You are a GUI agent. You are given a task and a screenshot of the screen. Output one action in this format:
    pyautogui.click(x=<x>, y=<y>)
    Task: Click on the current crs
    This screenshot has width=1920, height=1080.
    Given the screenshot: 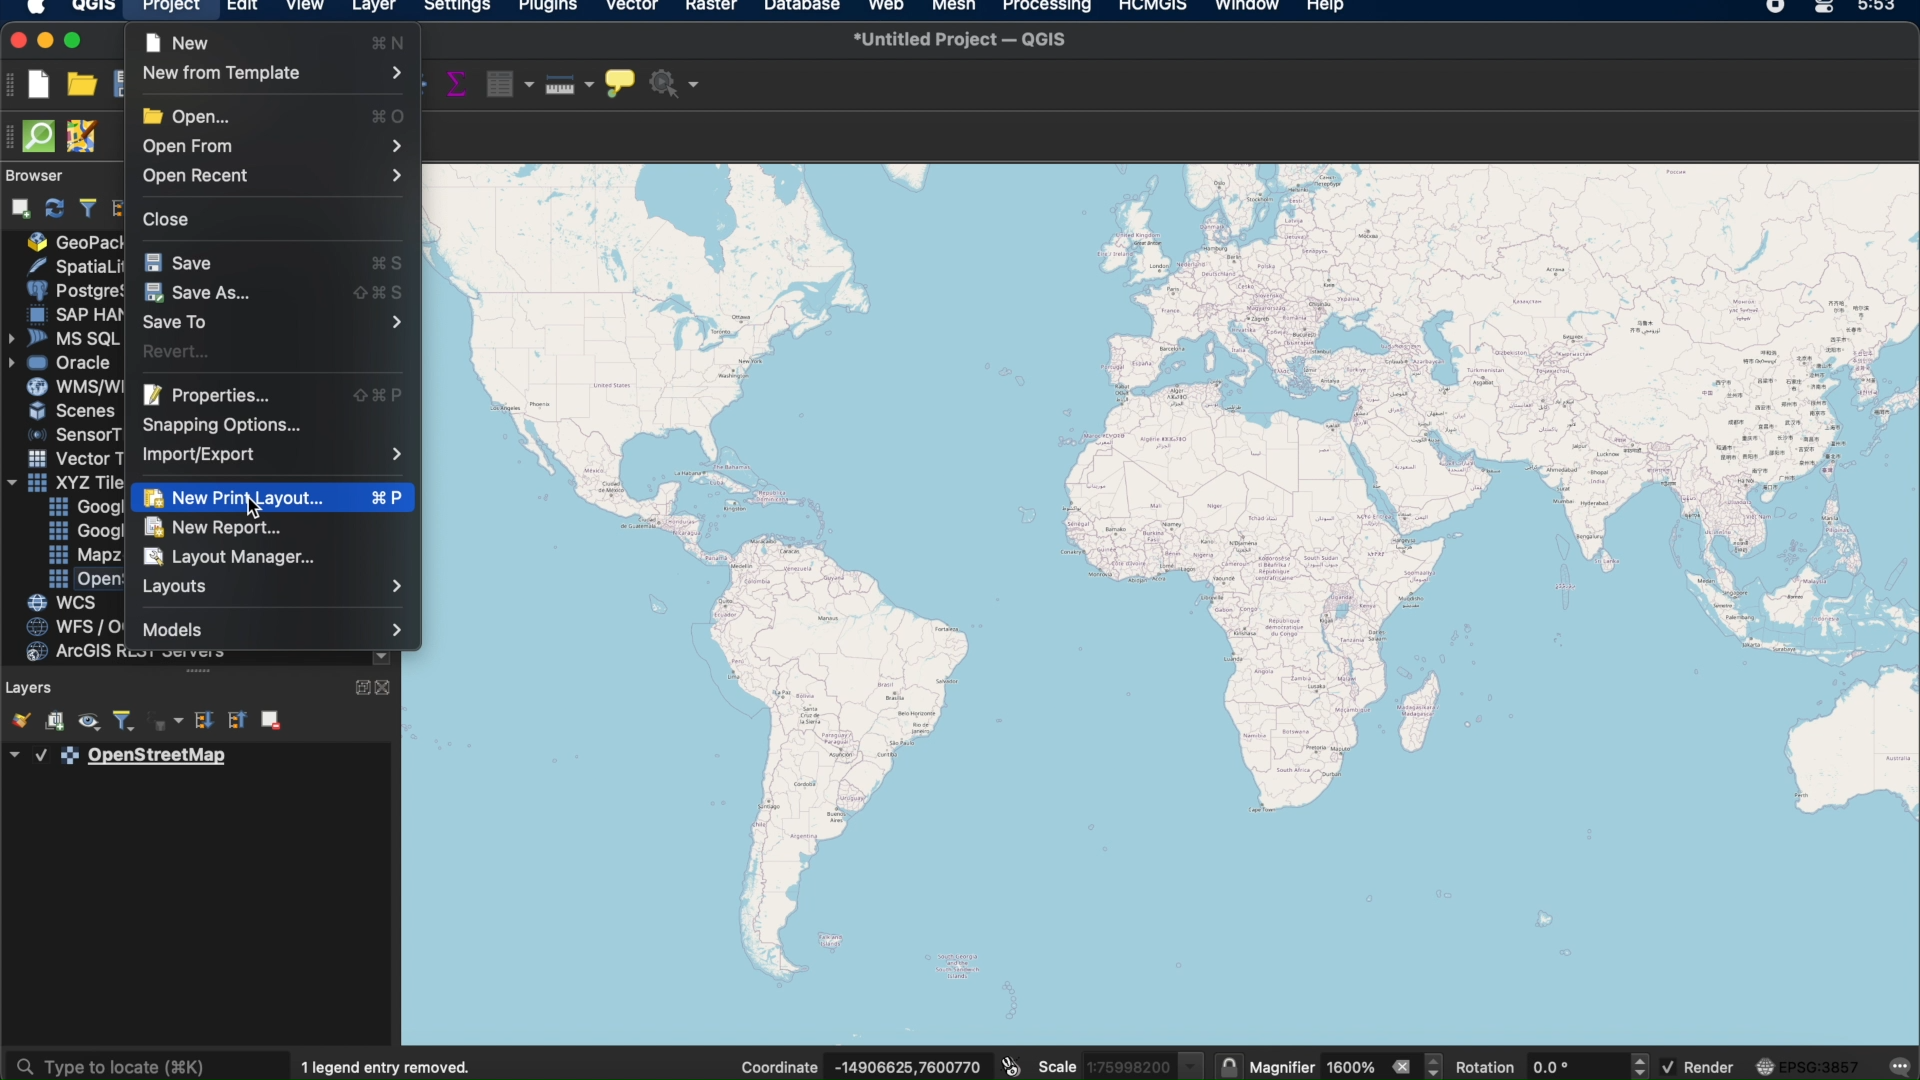 What is the action you would take?
    pyautogui.click(x=1807, y=1064)
    